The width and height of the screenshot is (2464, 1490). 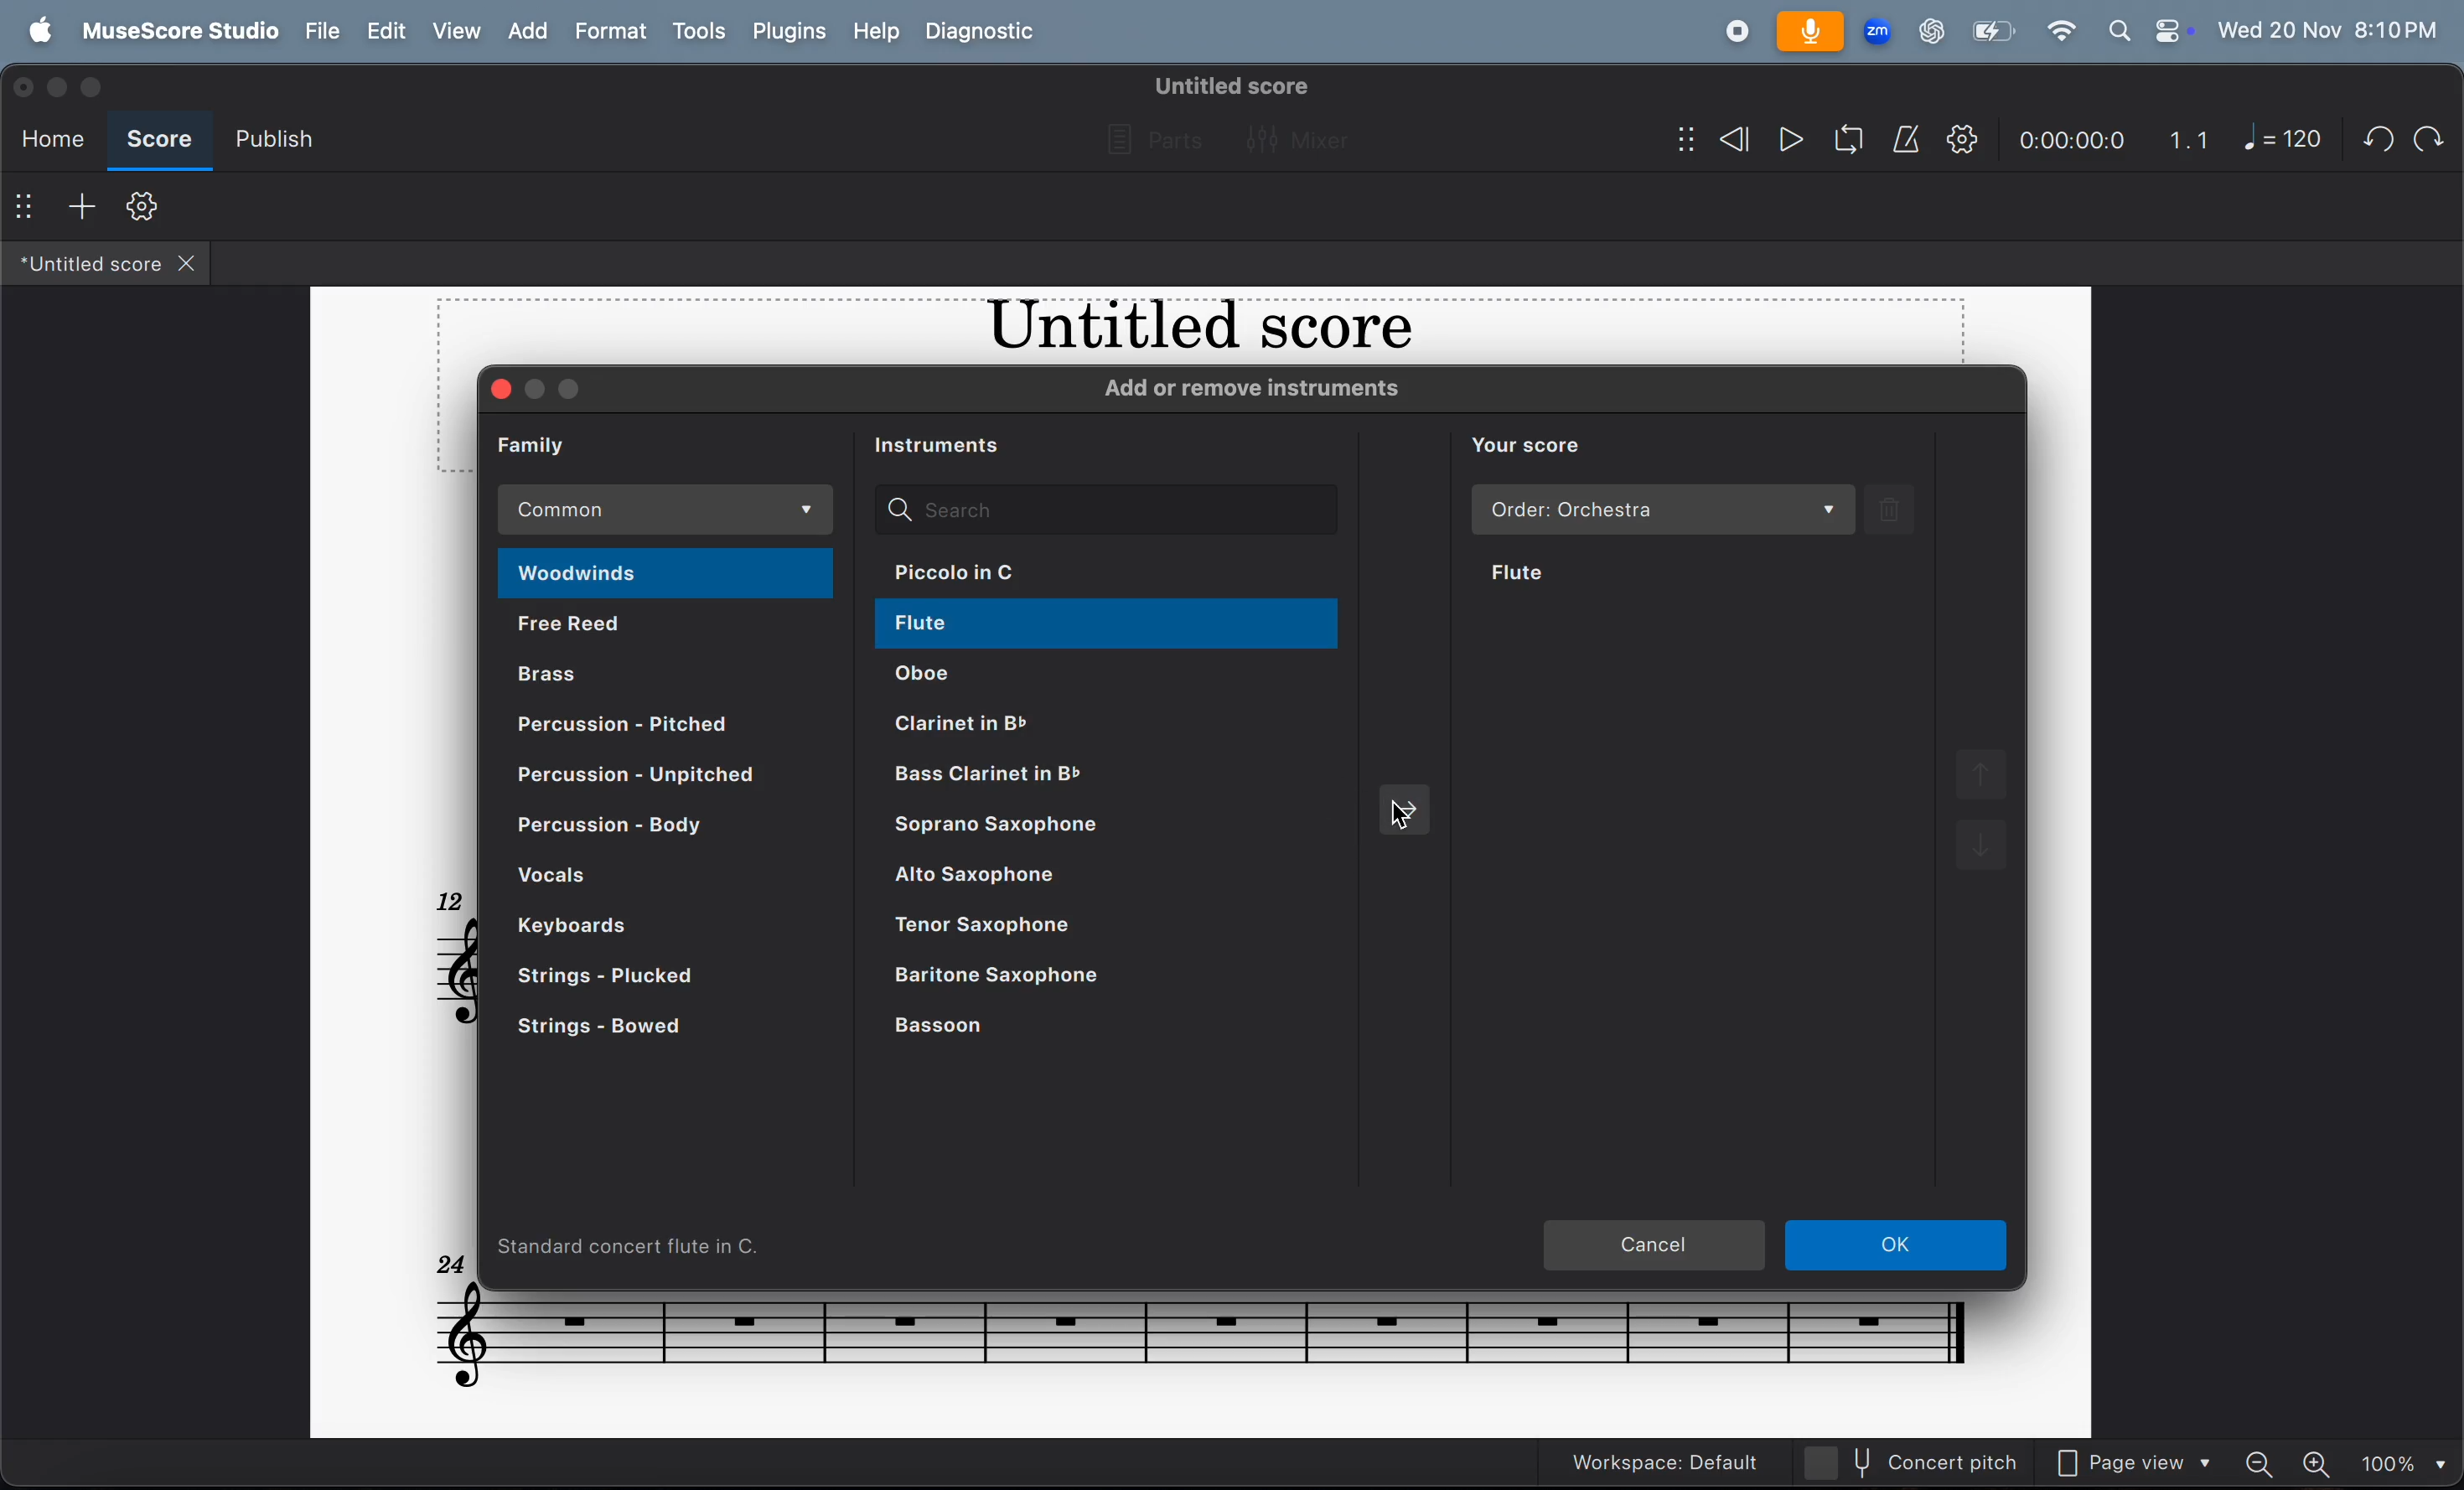 What do you see at coordinates (1913, 1459) in the screenshot?
I see `current pitch` at bounding box center [1913, 1459].